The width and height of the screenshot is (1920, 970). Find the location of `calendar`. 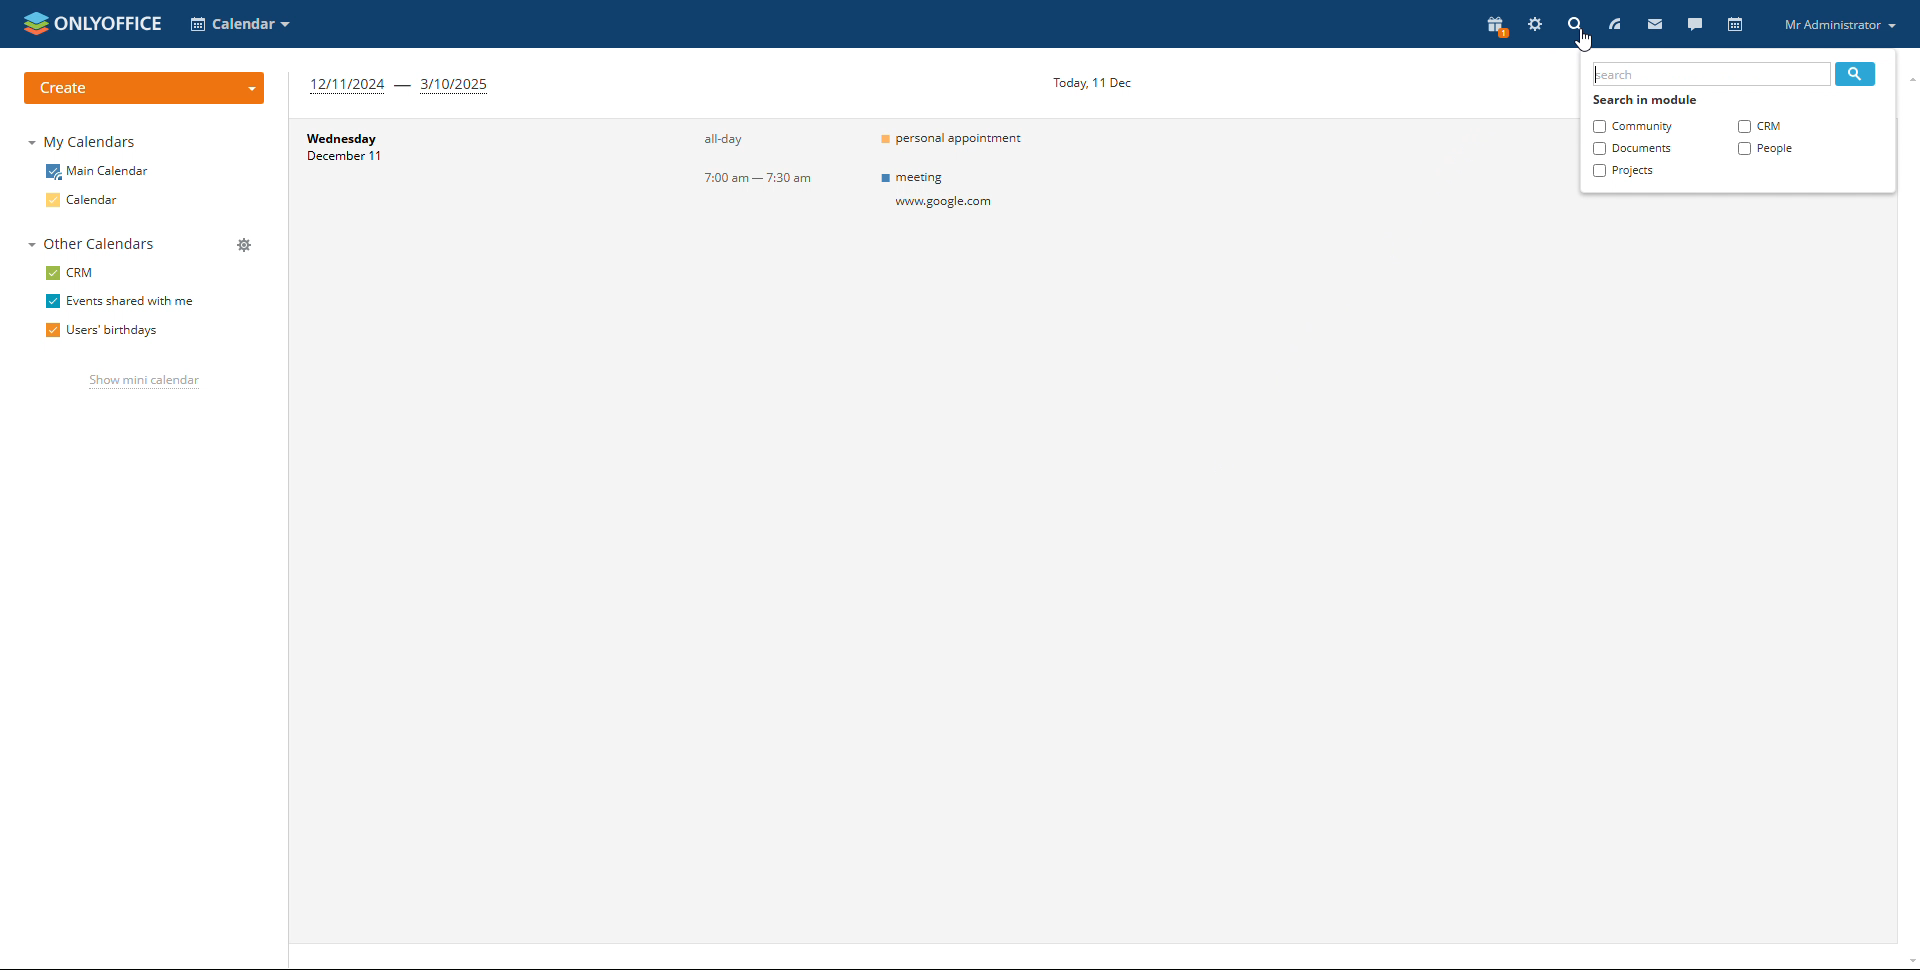

calendar is located at coordinates (1735, 25).